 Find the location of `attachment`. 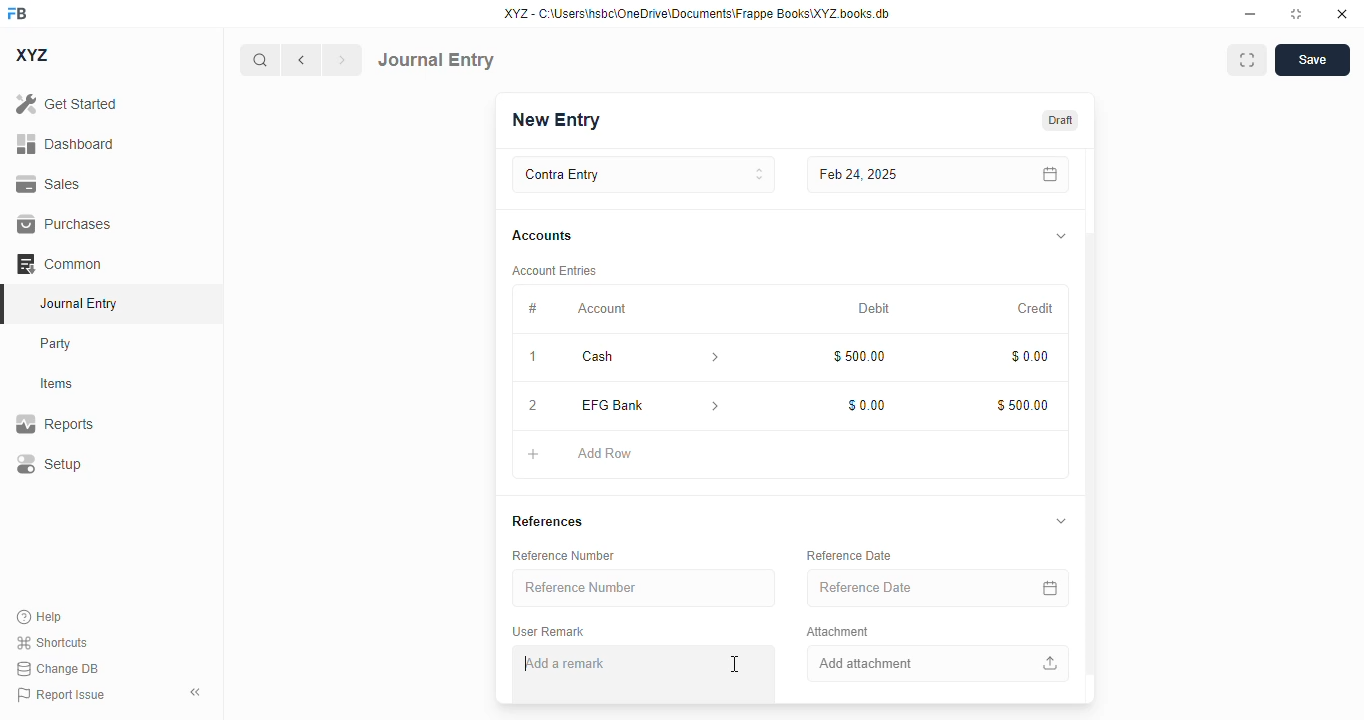

attachment is located at coordinates (838, 633).